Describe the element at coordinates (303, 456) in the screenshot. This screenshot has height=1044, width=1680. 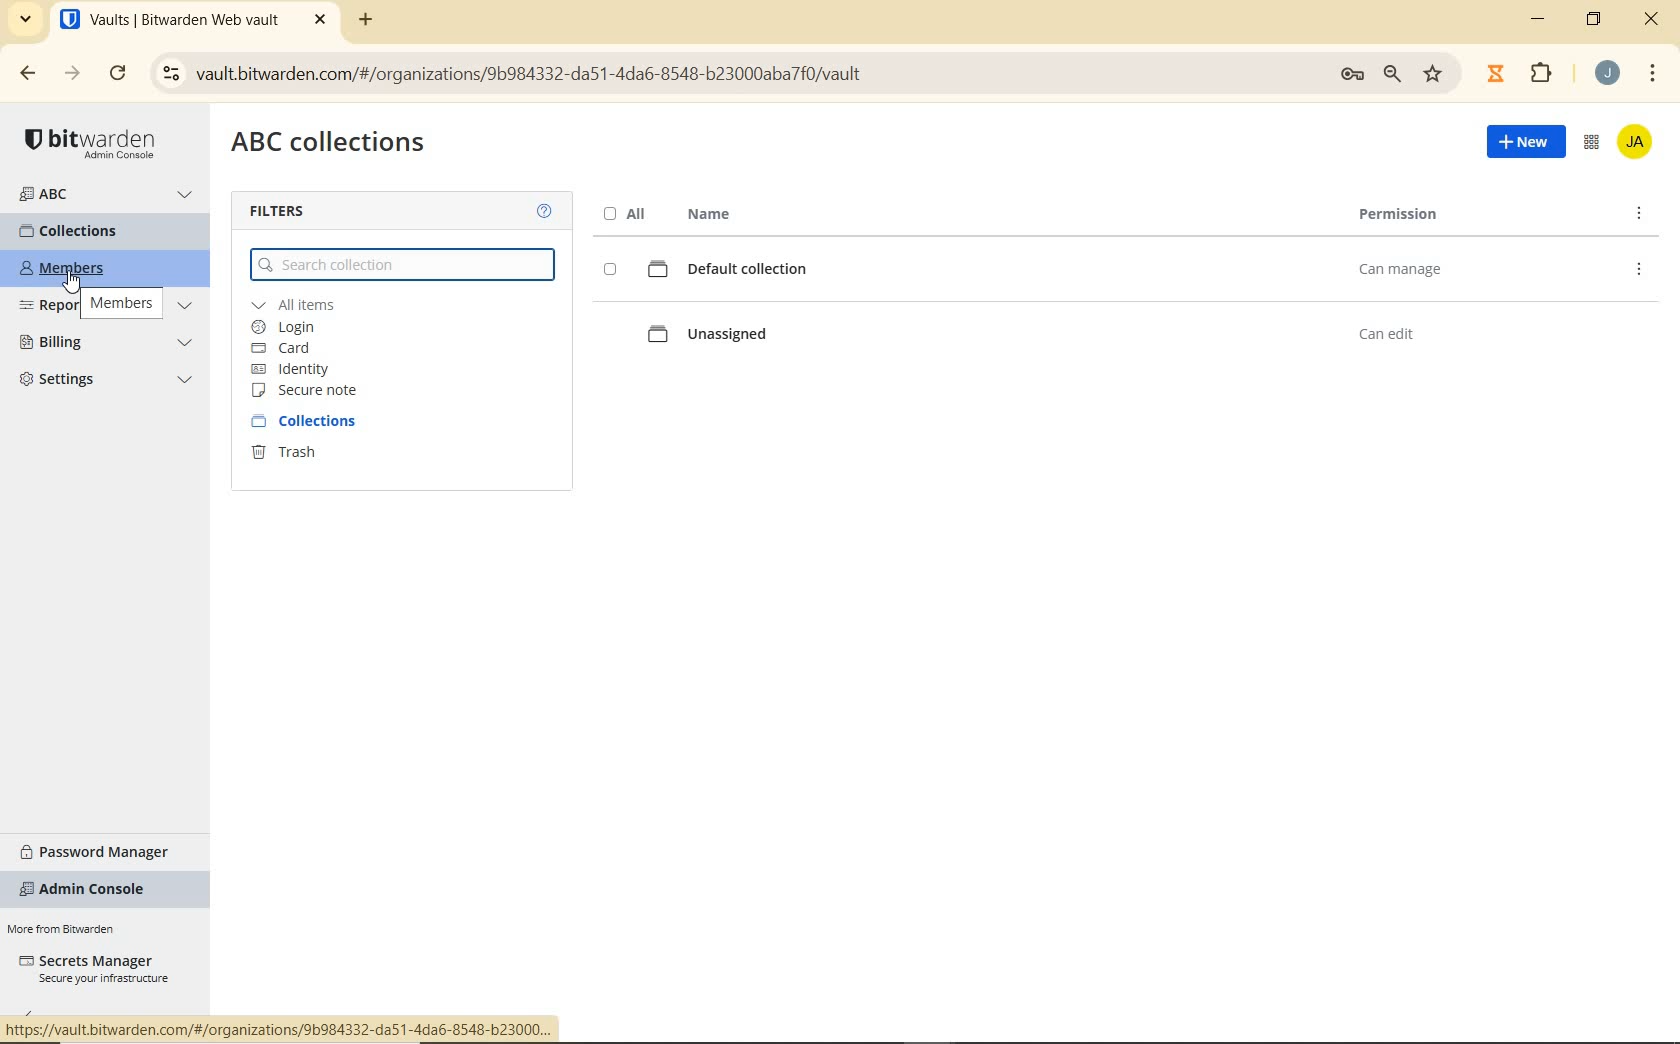
I see `TRASH` at that location.